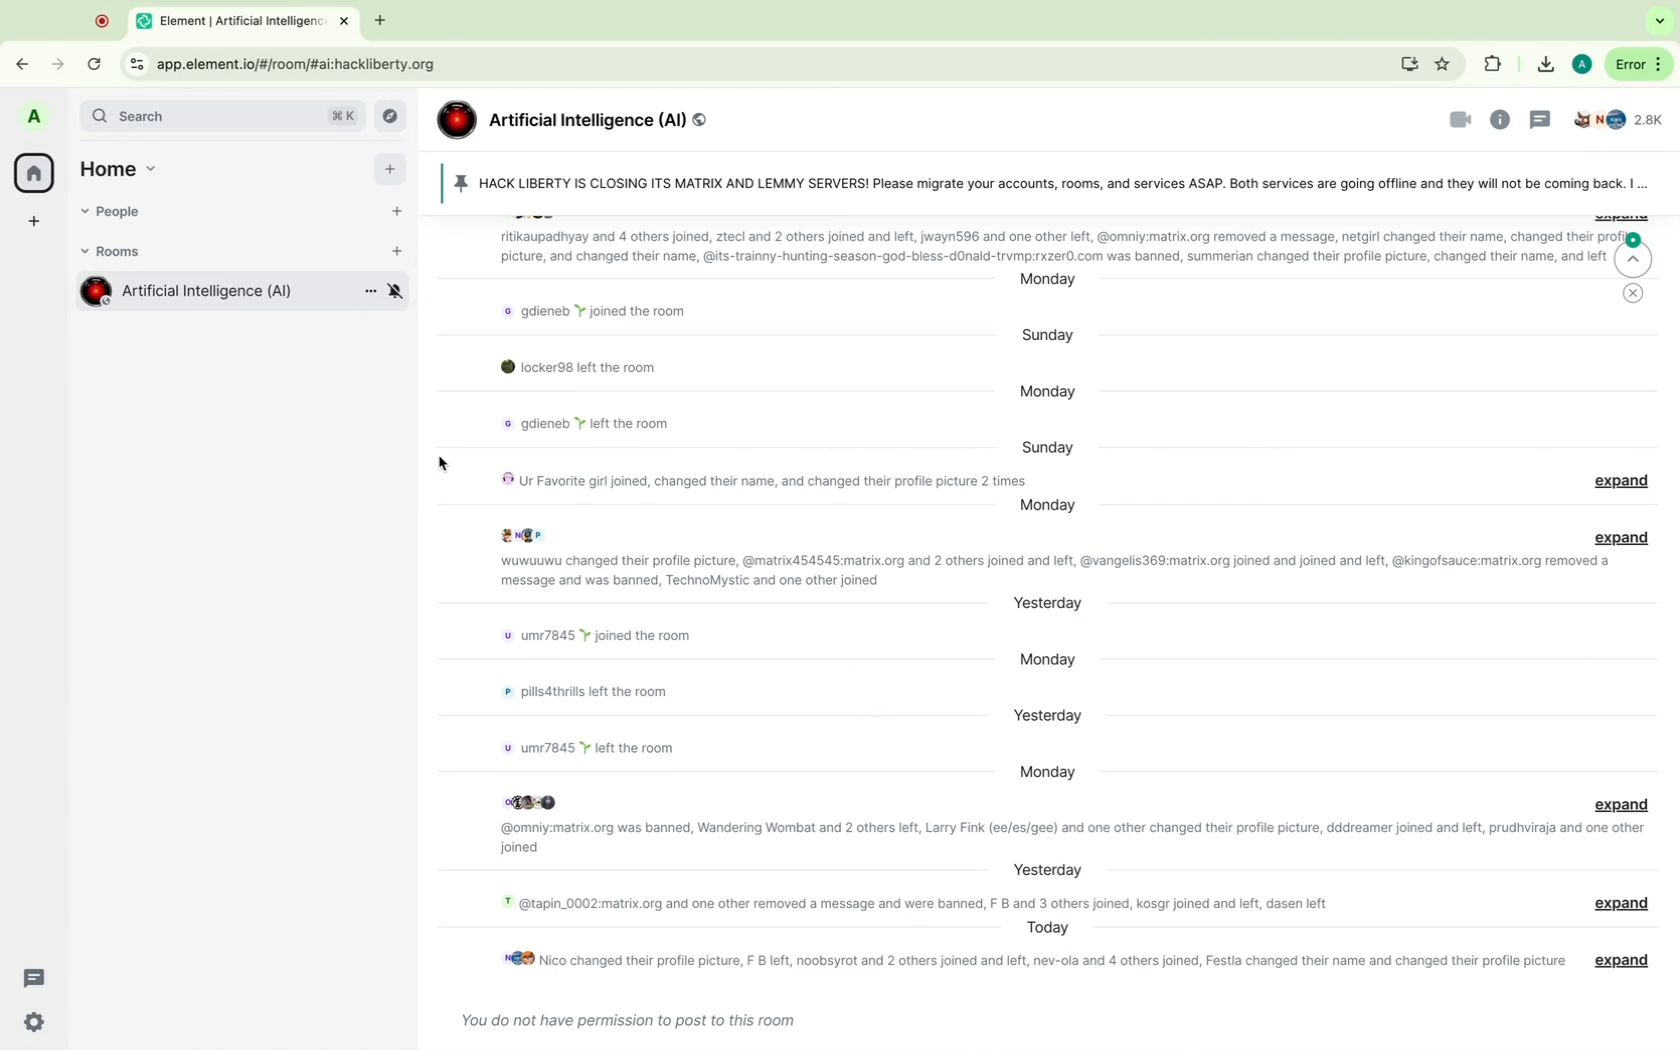 The image size is (1680, 1050). Describe the element at coordinates (1504, 118) in the screenshot. I see `informations` at that location.